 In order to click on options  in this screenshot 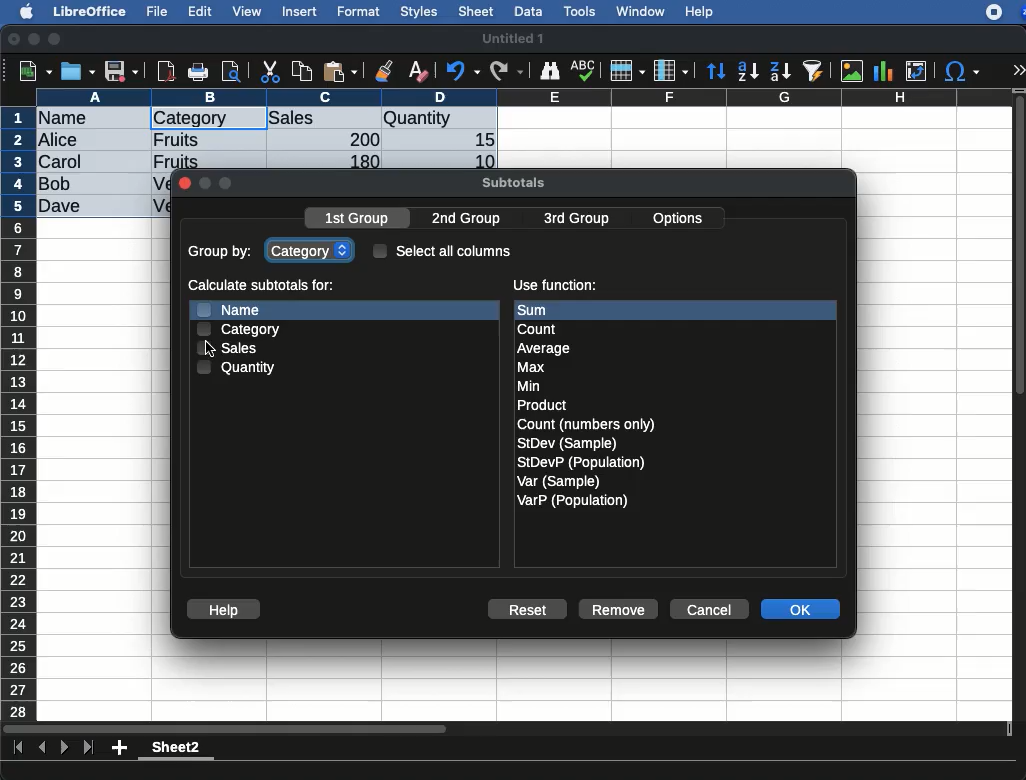, I will do `click(680, 215)`.